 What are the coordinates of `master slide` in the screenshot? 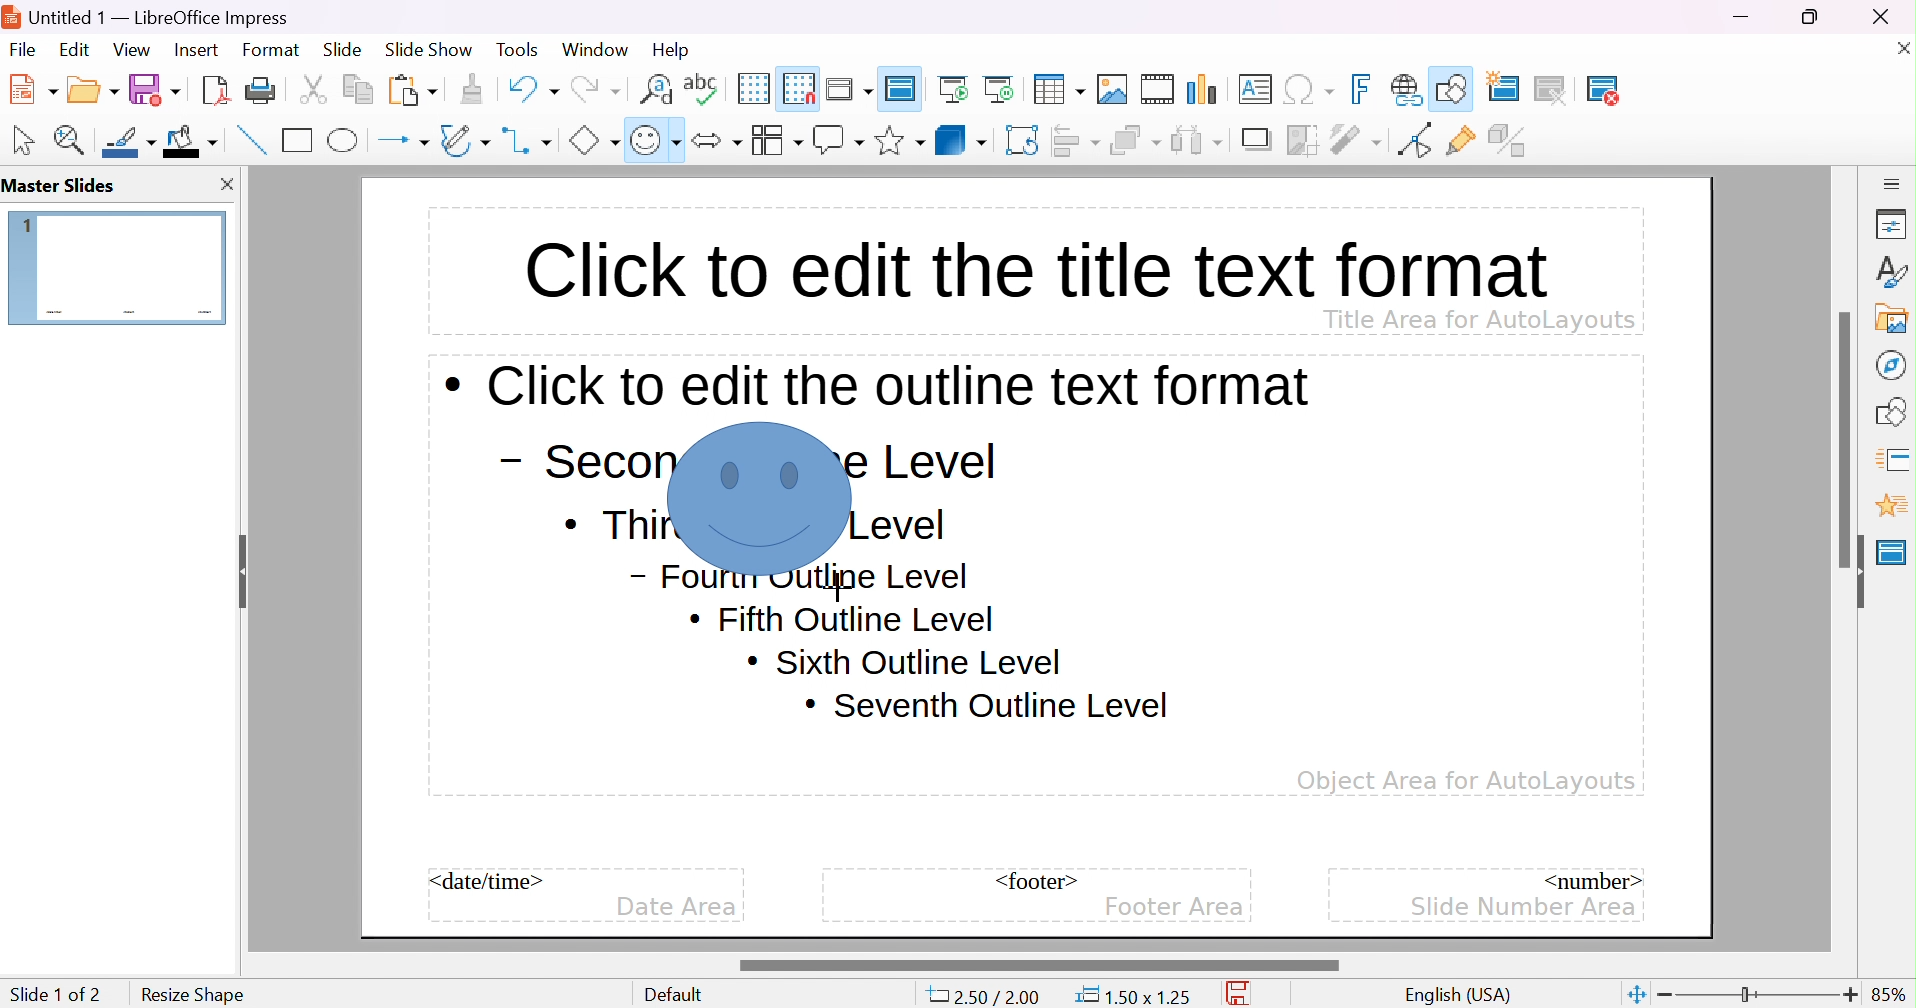 It's located at (1892, 552).